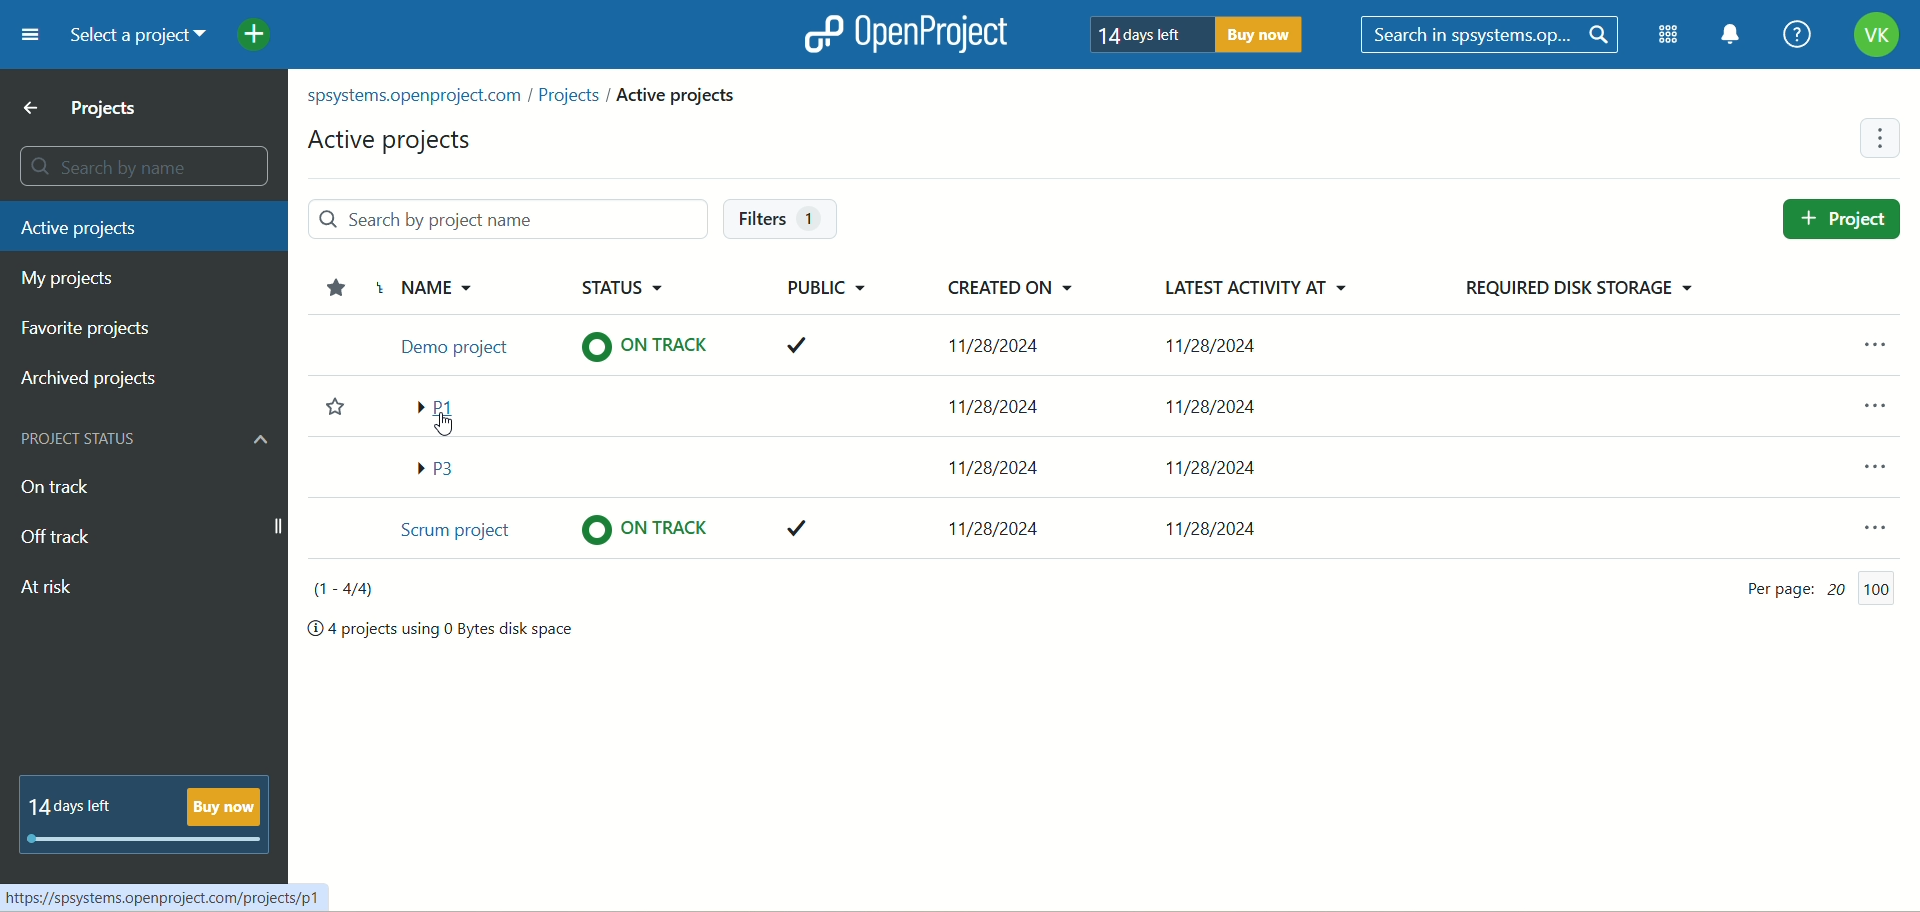 The image size is (1920, 912). What do you see at coordinates (418, 99) in the screenshot?
I see `spsystems.openproject.com` at bounding box center [418, 99].